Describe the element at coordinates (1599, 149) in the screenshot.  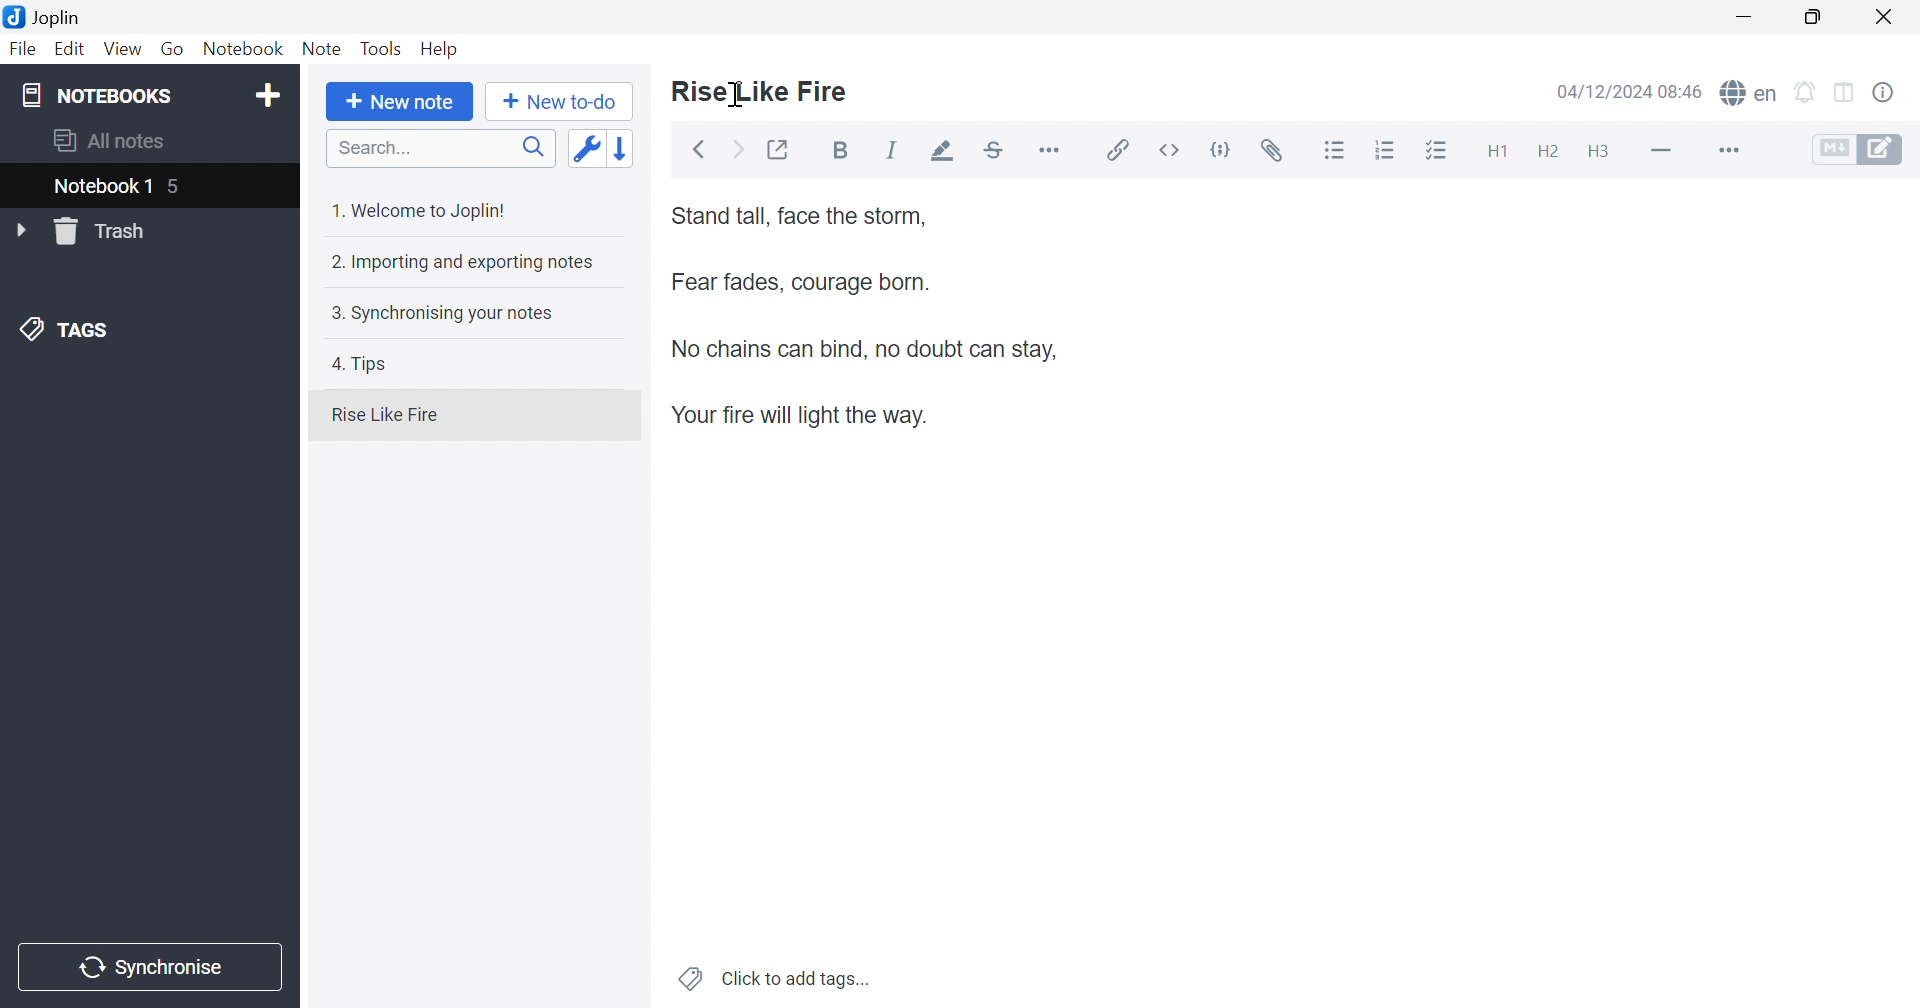
I see `Heading 3` at that location.